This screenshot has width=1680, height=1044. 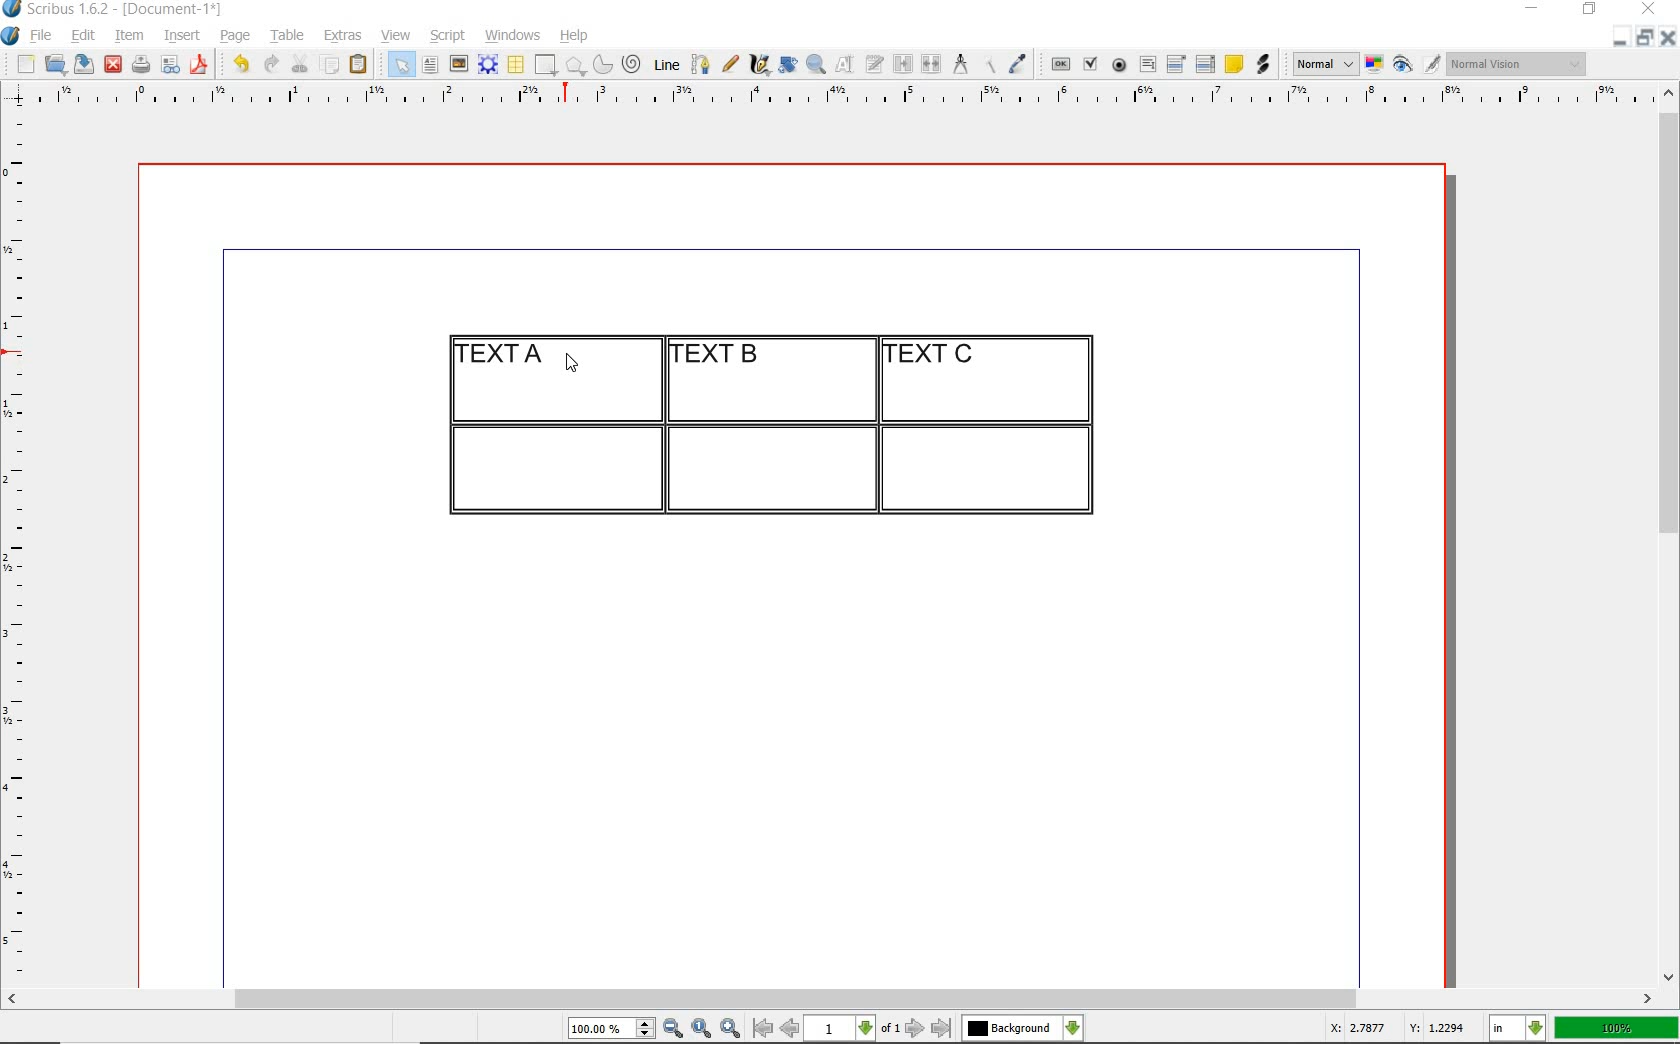 What do you see at coordinates (988, 64) in the screenshot?
I see `copy item properties` at bounding box center [988, 64].